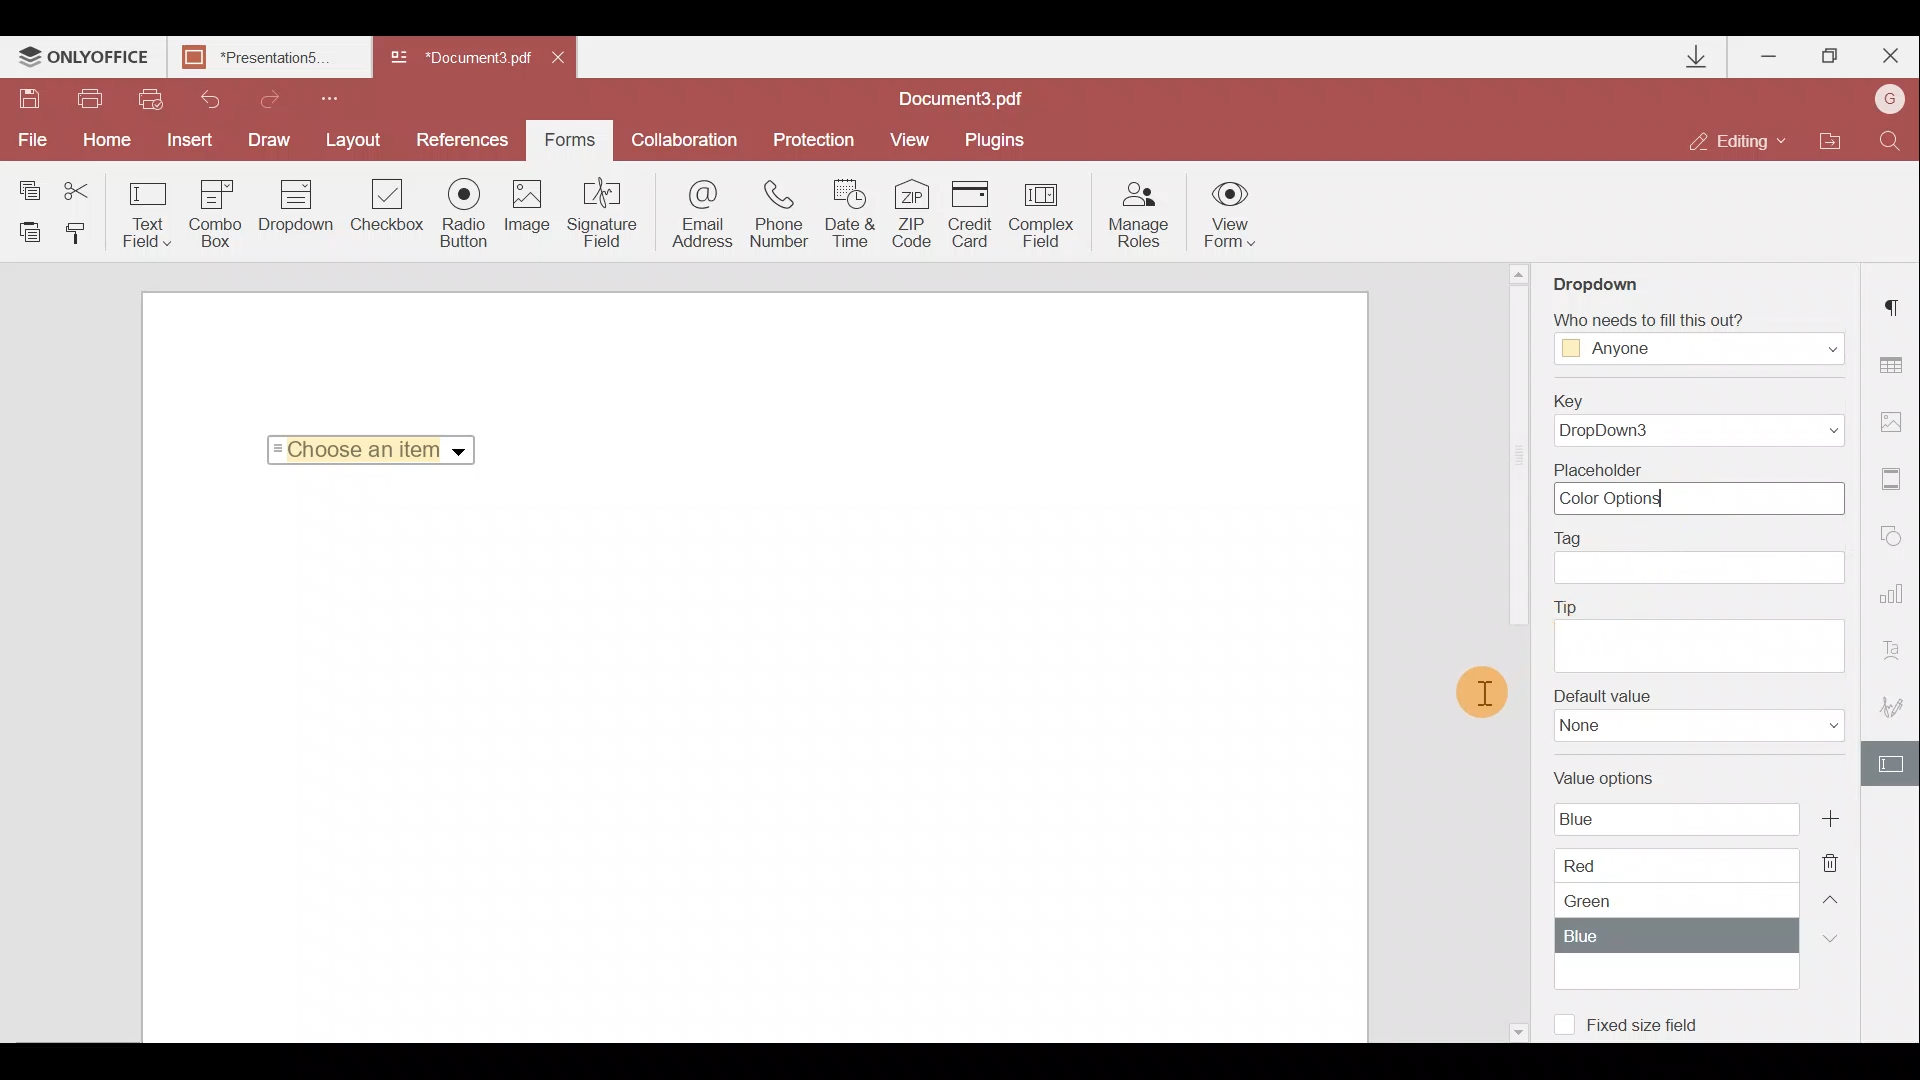  What do you see at coordinates (28, 235) in the screenshot?
I see `Paste` at bounding box center [28, 235].